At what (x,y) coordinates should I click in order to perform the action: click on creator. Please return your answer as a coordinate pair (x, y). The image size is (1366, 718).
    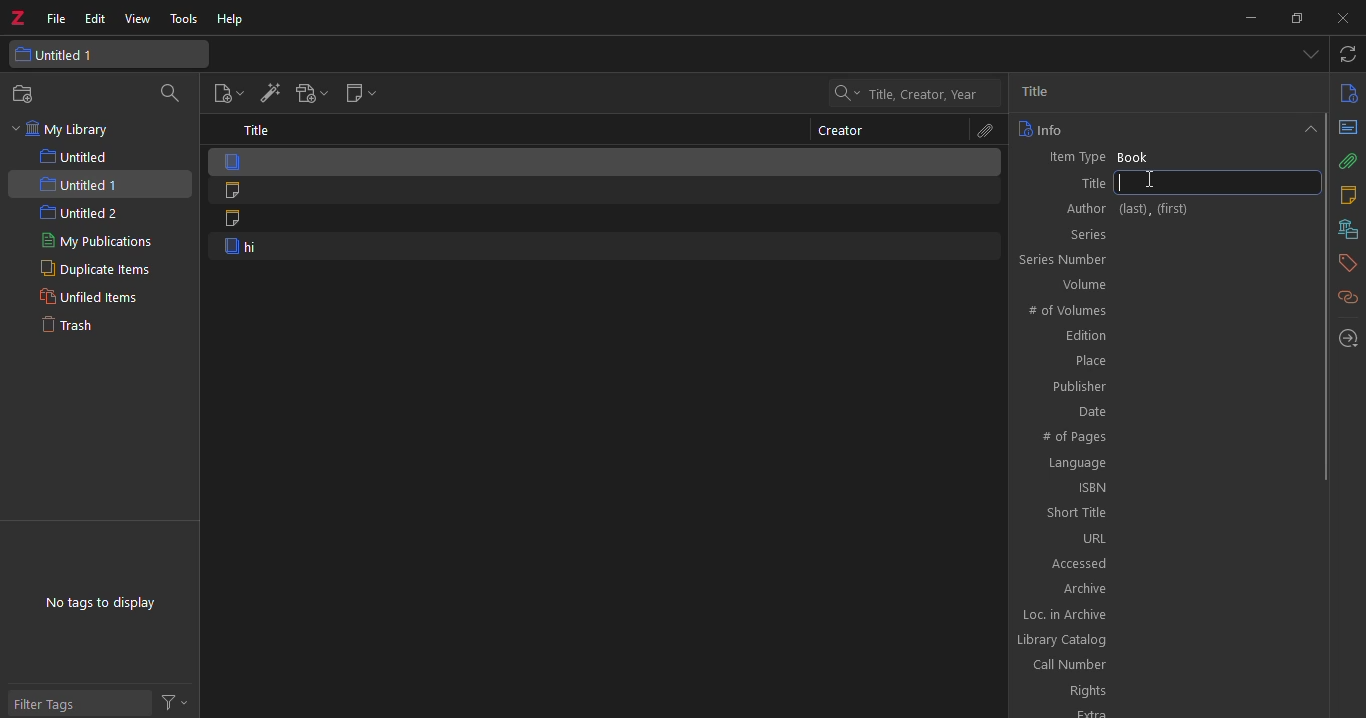
    Looking at the image, I should click on (841, 131).